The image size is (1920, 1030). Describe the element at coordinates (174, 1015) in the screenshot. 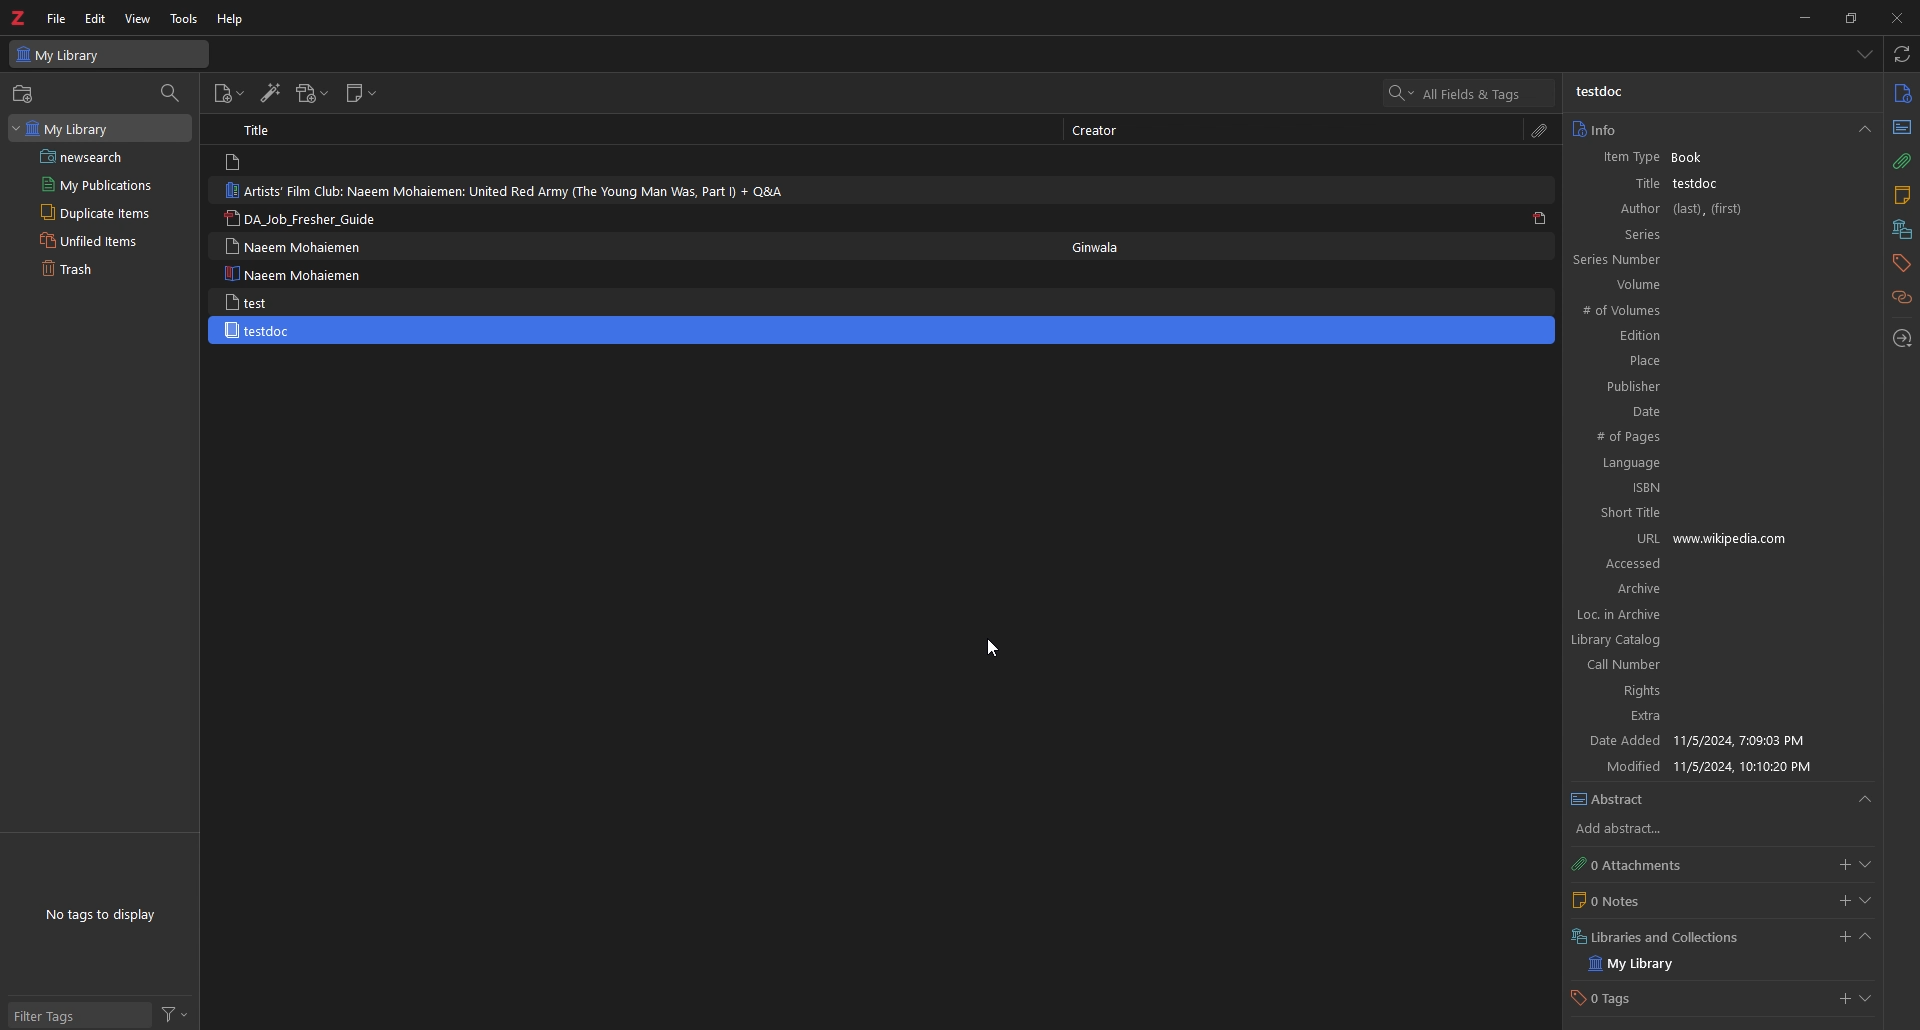

I see `filter` at that location.